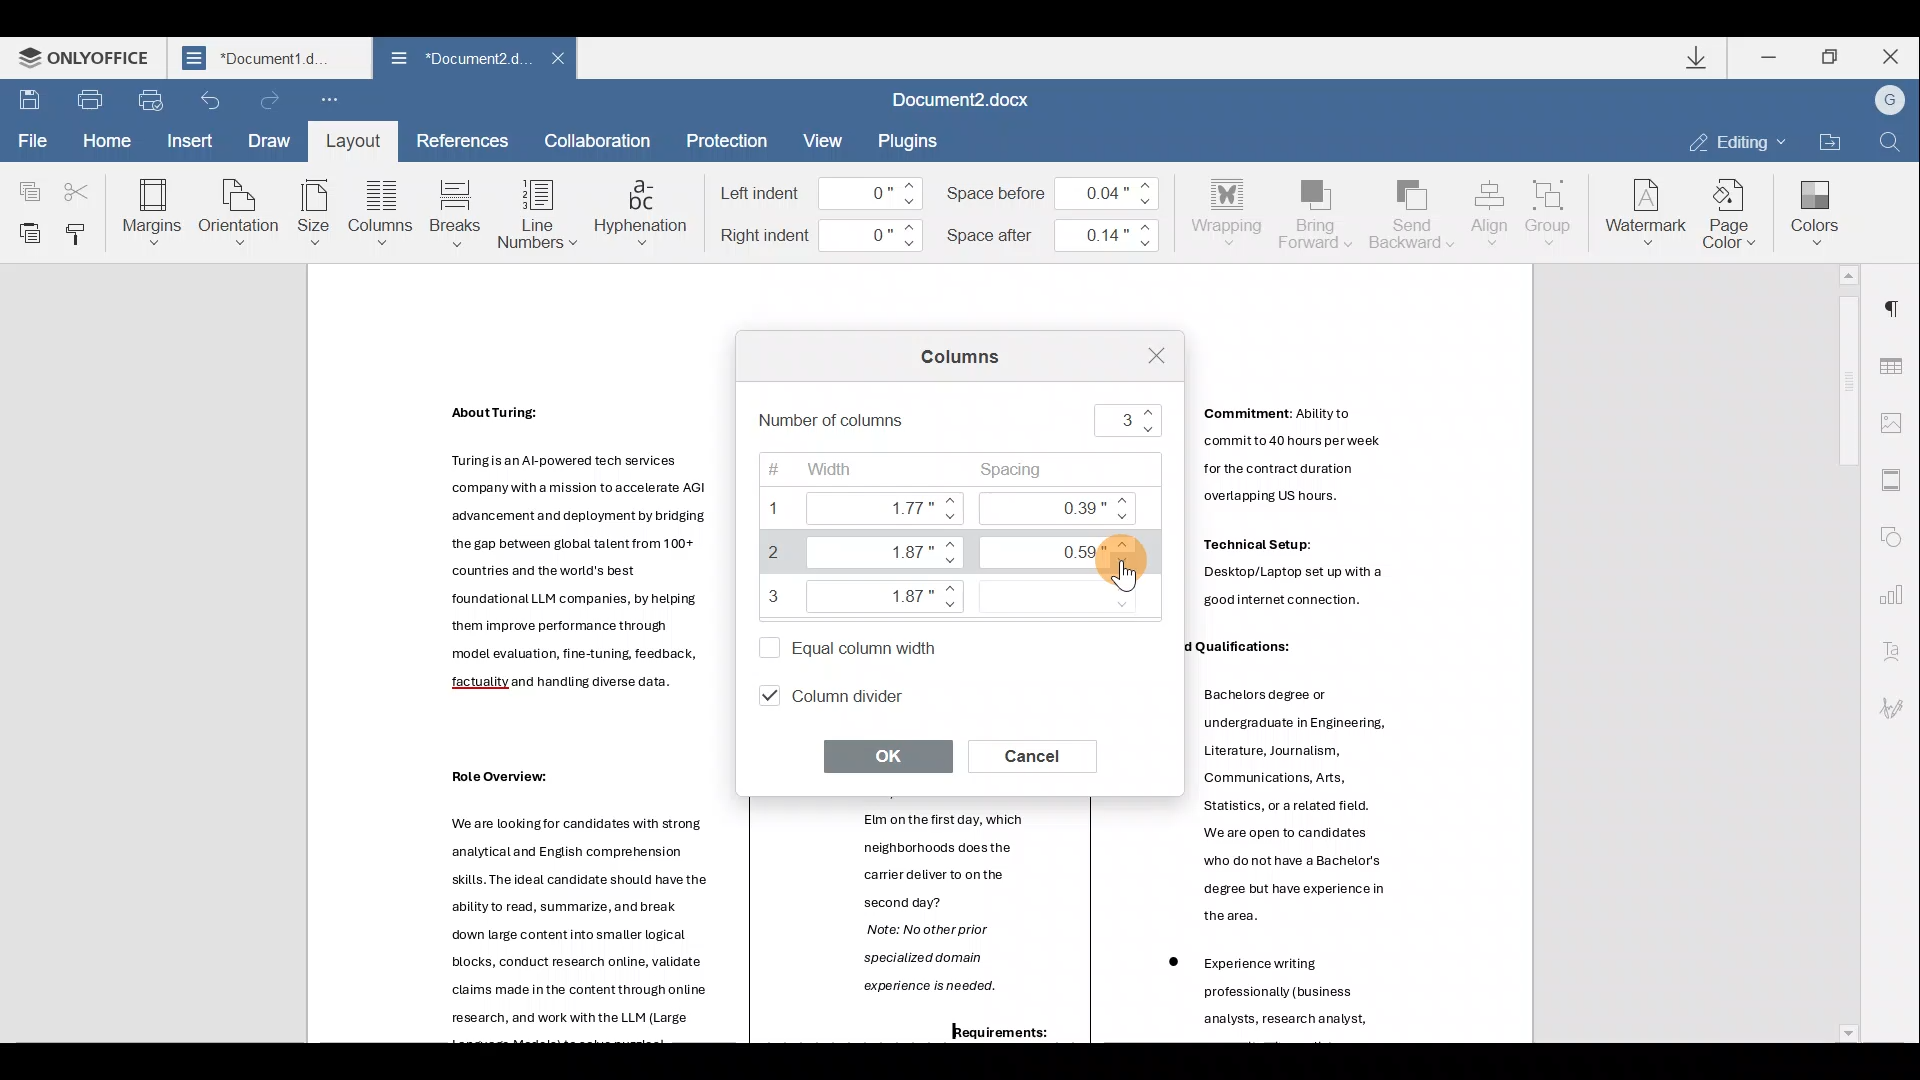  What do you see at coordinates (1900, 301) in the screenshot?
I see `Paragraph settings` at bounding box center [1900, 301].